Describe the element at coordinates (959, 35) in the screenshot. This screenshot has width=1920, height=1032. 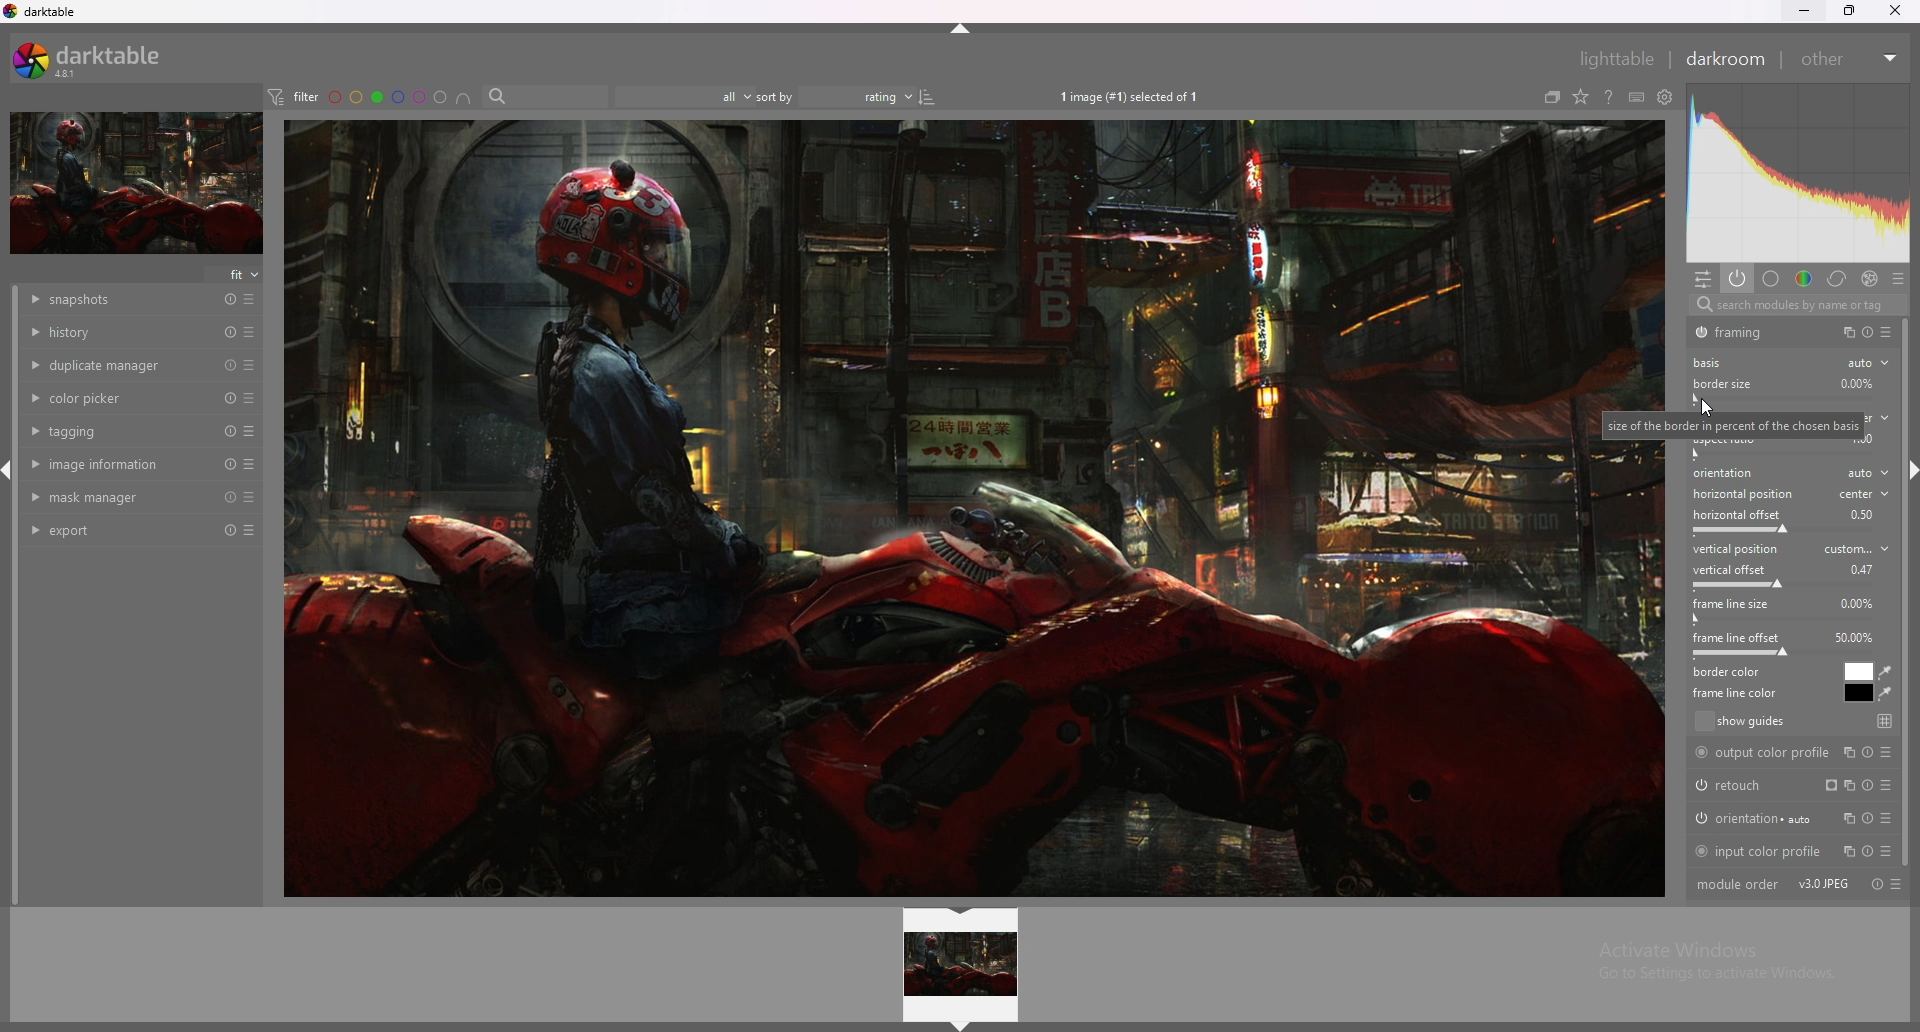
I see `hide panel` at that location.